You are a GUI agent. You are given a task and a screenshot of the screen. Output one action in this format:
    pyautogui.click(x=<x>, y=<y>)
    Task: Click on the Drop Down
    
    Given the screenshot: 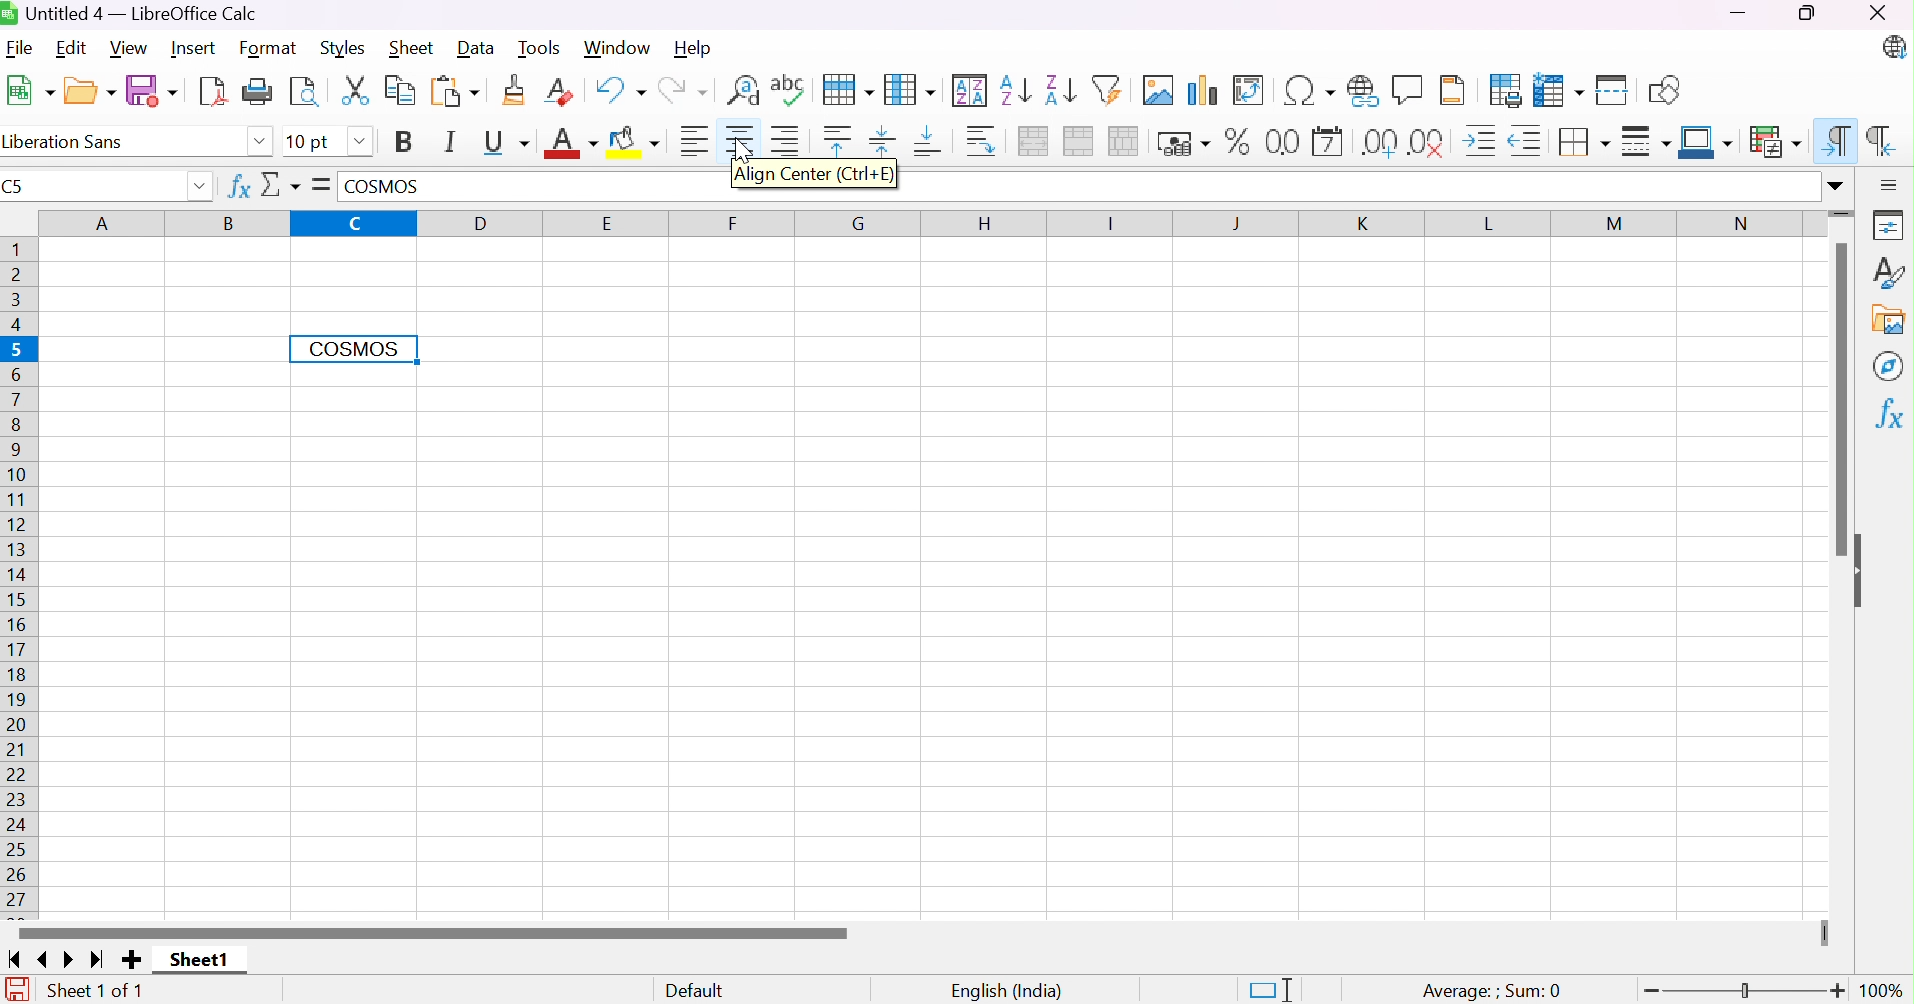 What is the action you would take?
    pyautogui.click(x=360, y=140)
    